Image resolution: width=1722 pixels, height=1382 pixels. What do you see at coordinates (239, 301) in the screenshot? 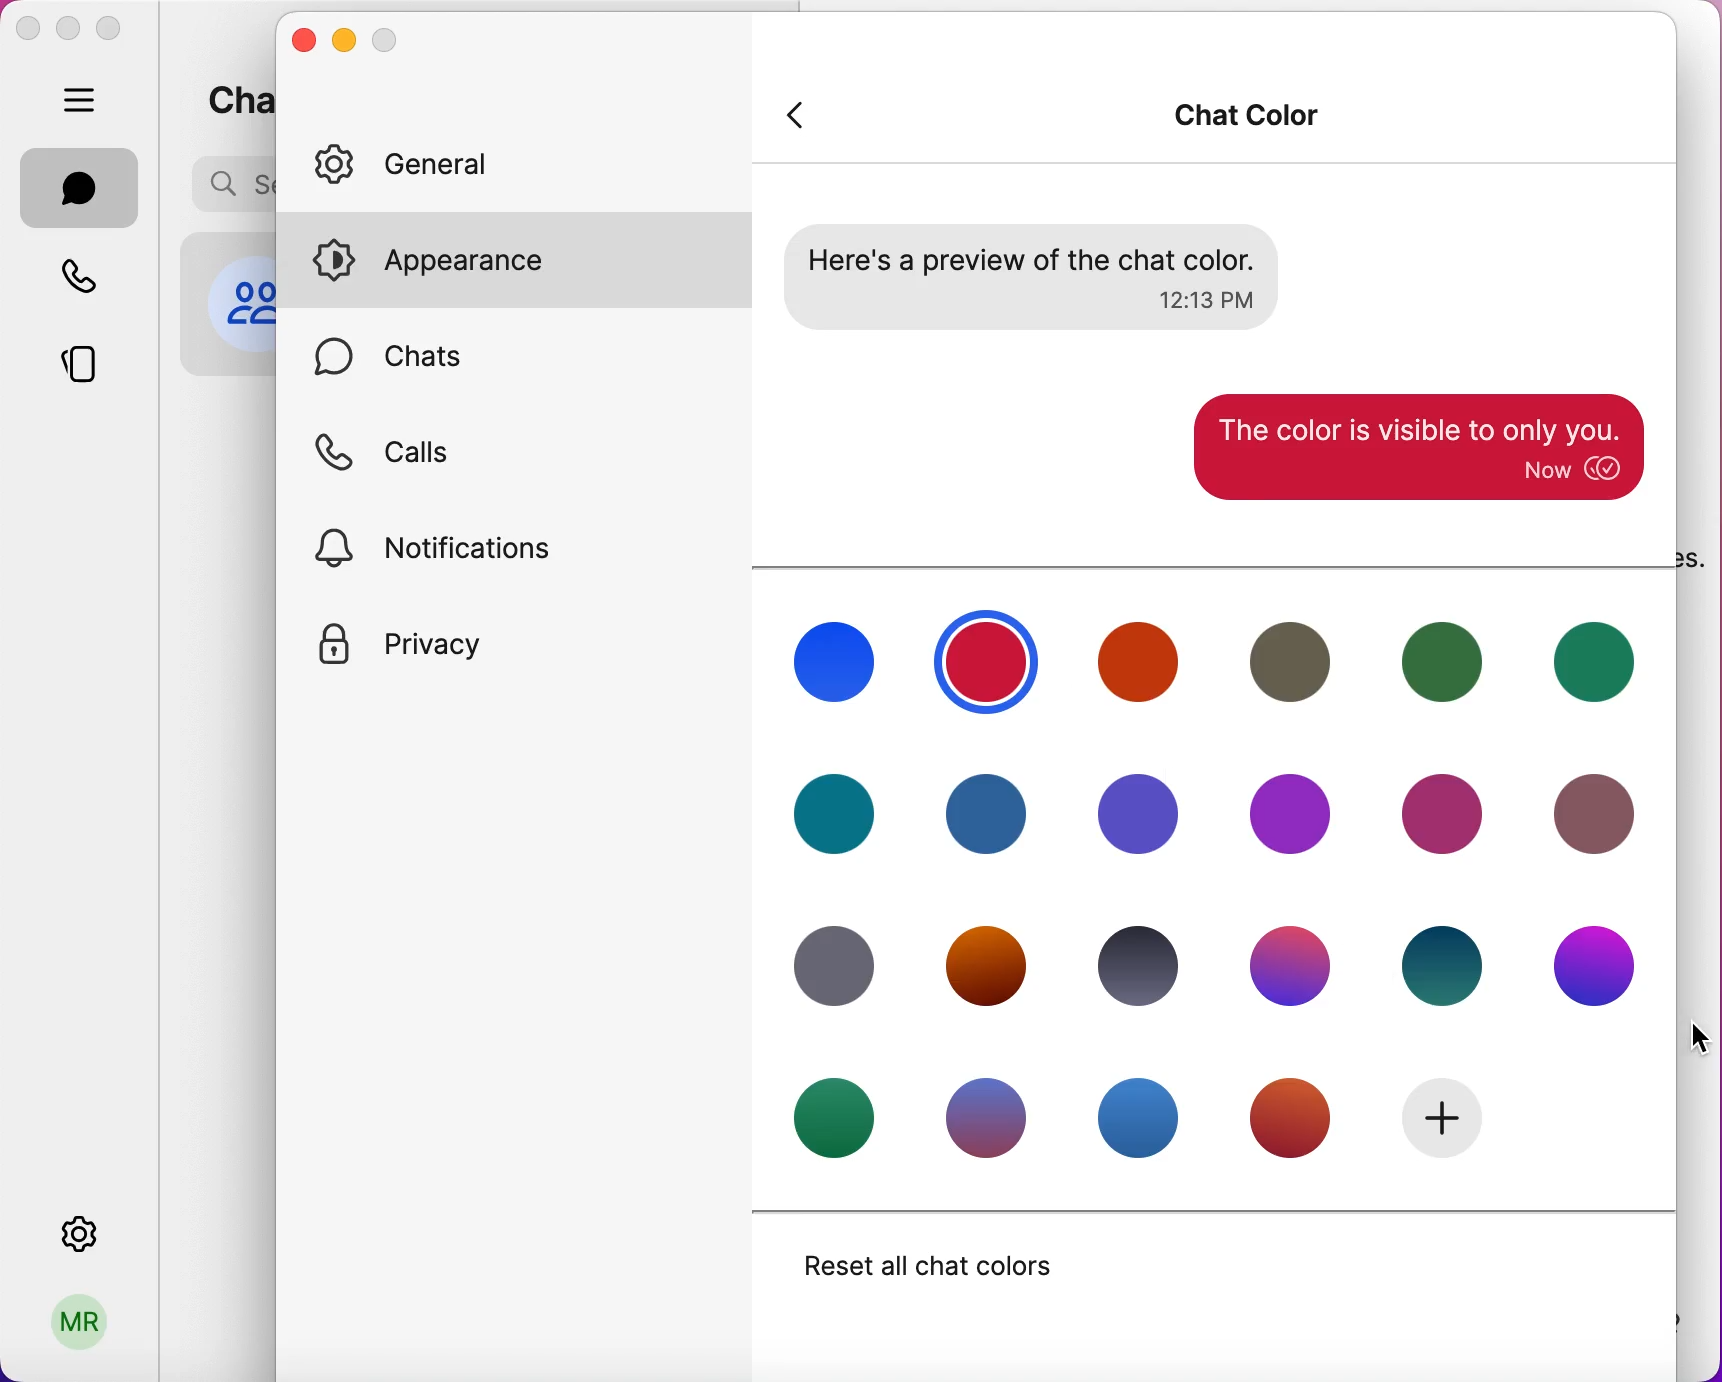
I see `profile picture` at bounding box center [239, 301].